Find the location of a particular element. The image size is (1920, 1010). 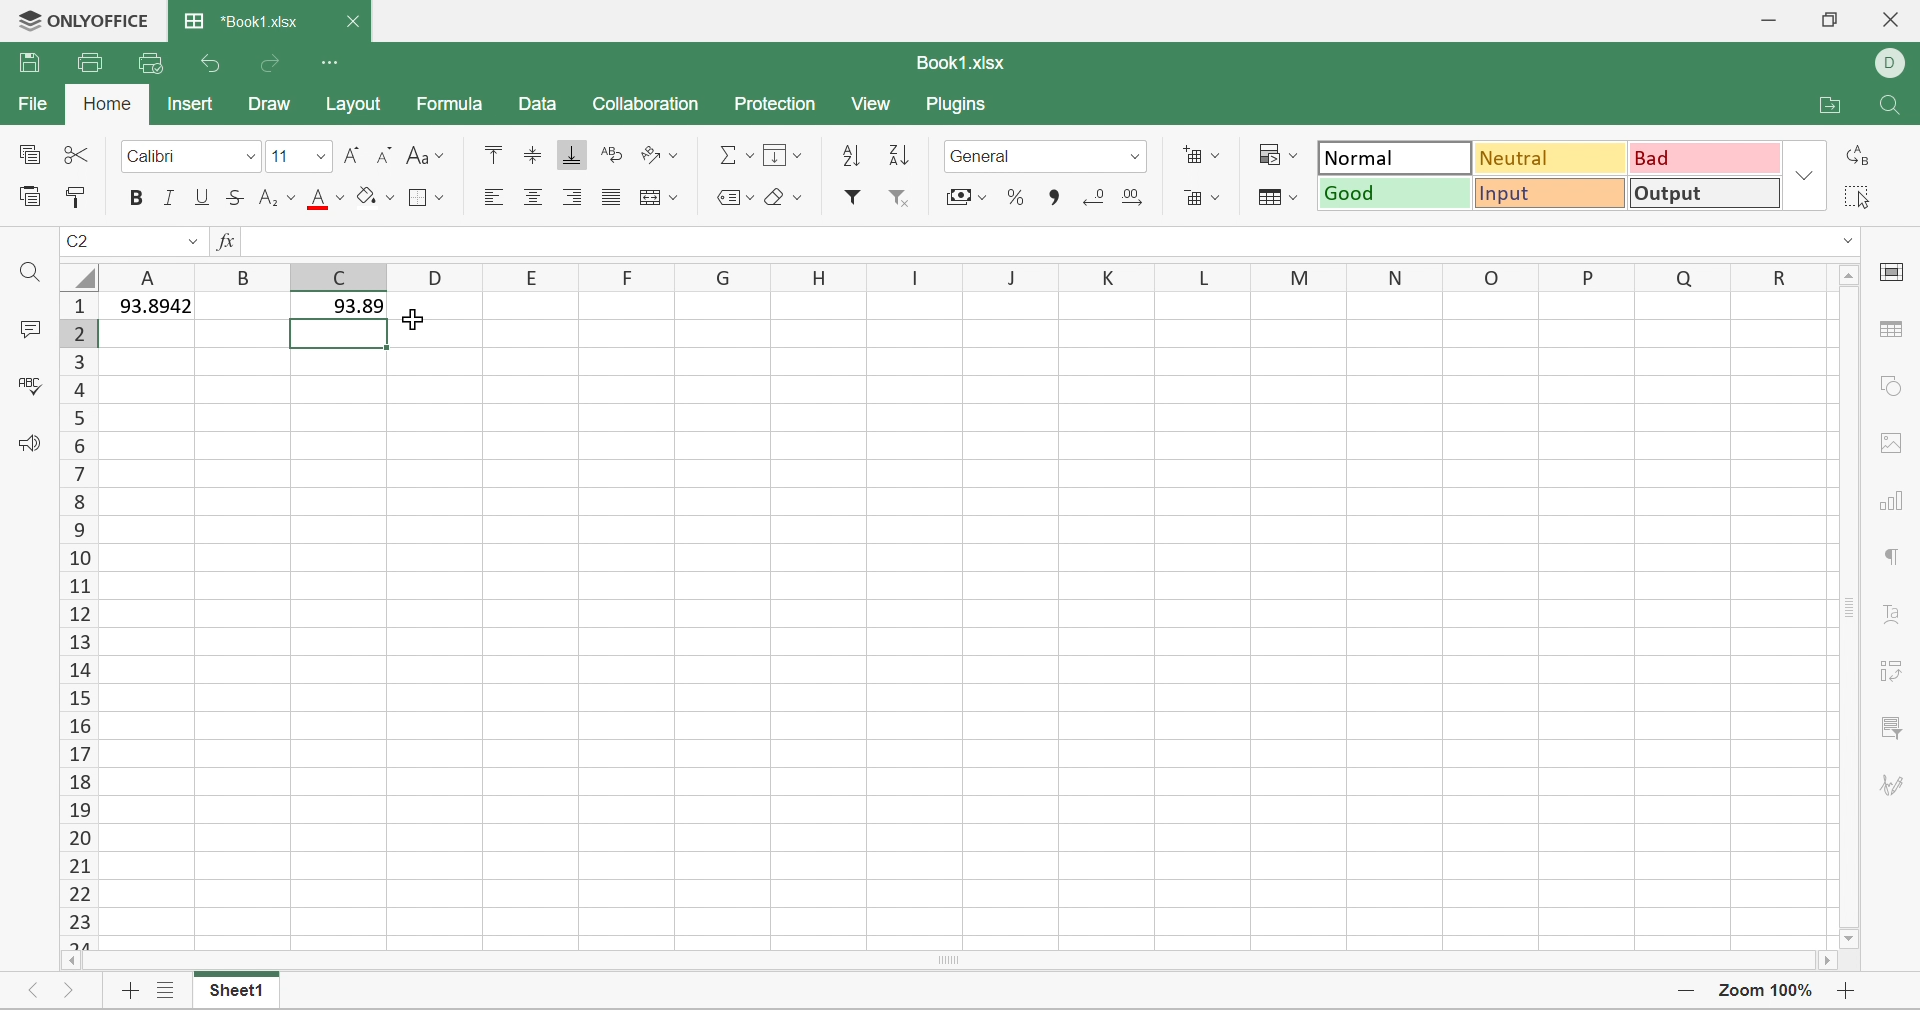

Draw is located at coordinates (268, 102).